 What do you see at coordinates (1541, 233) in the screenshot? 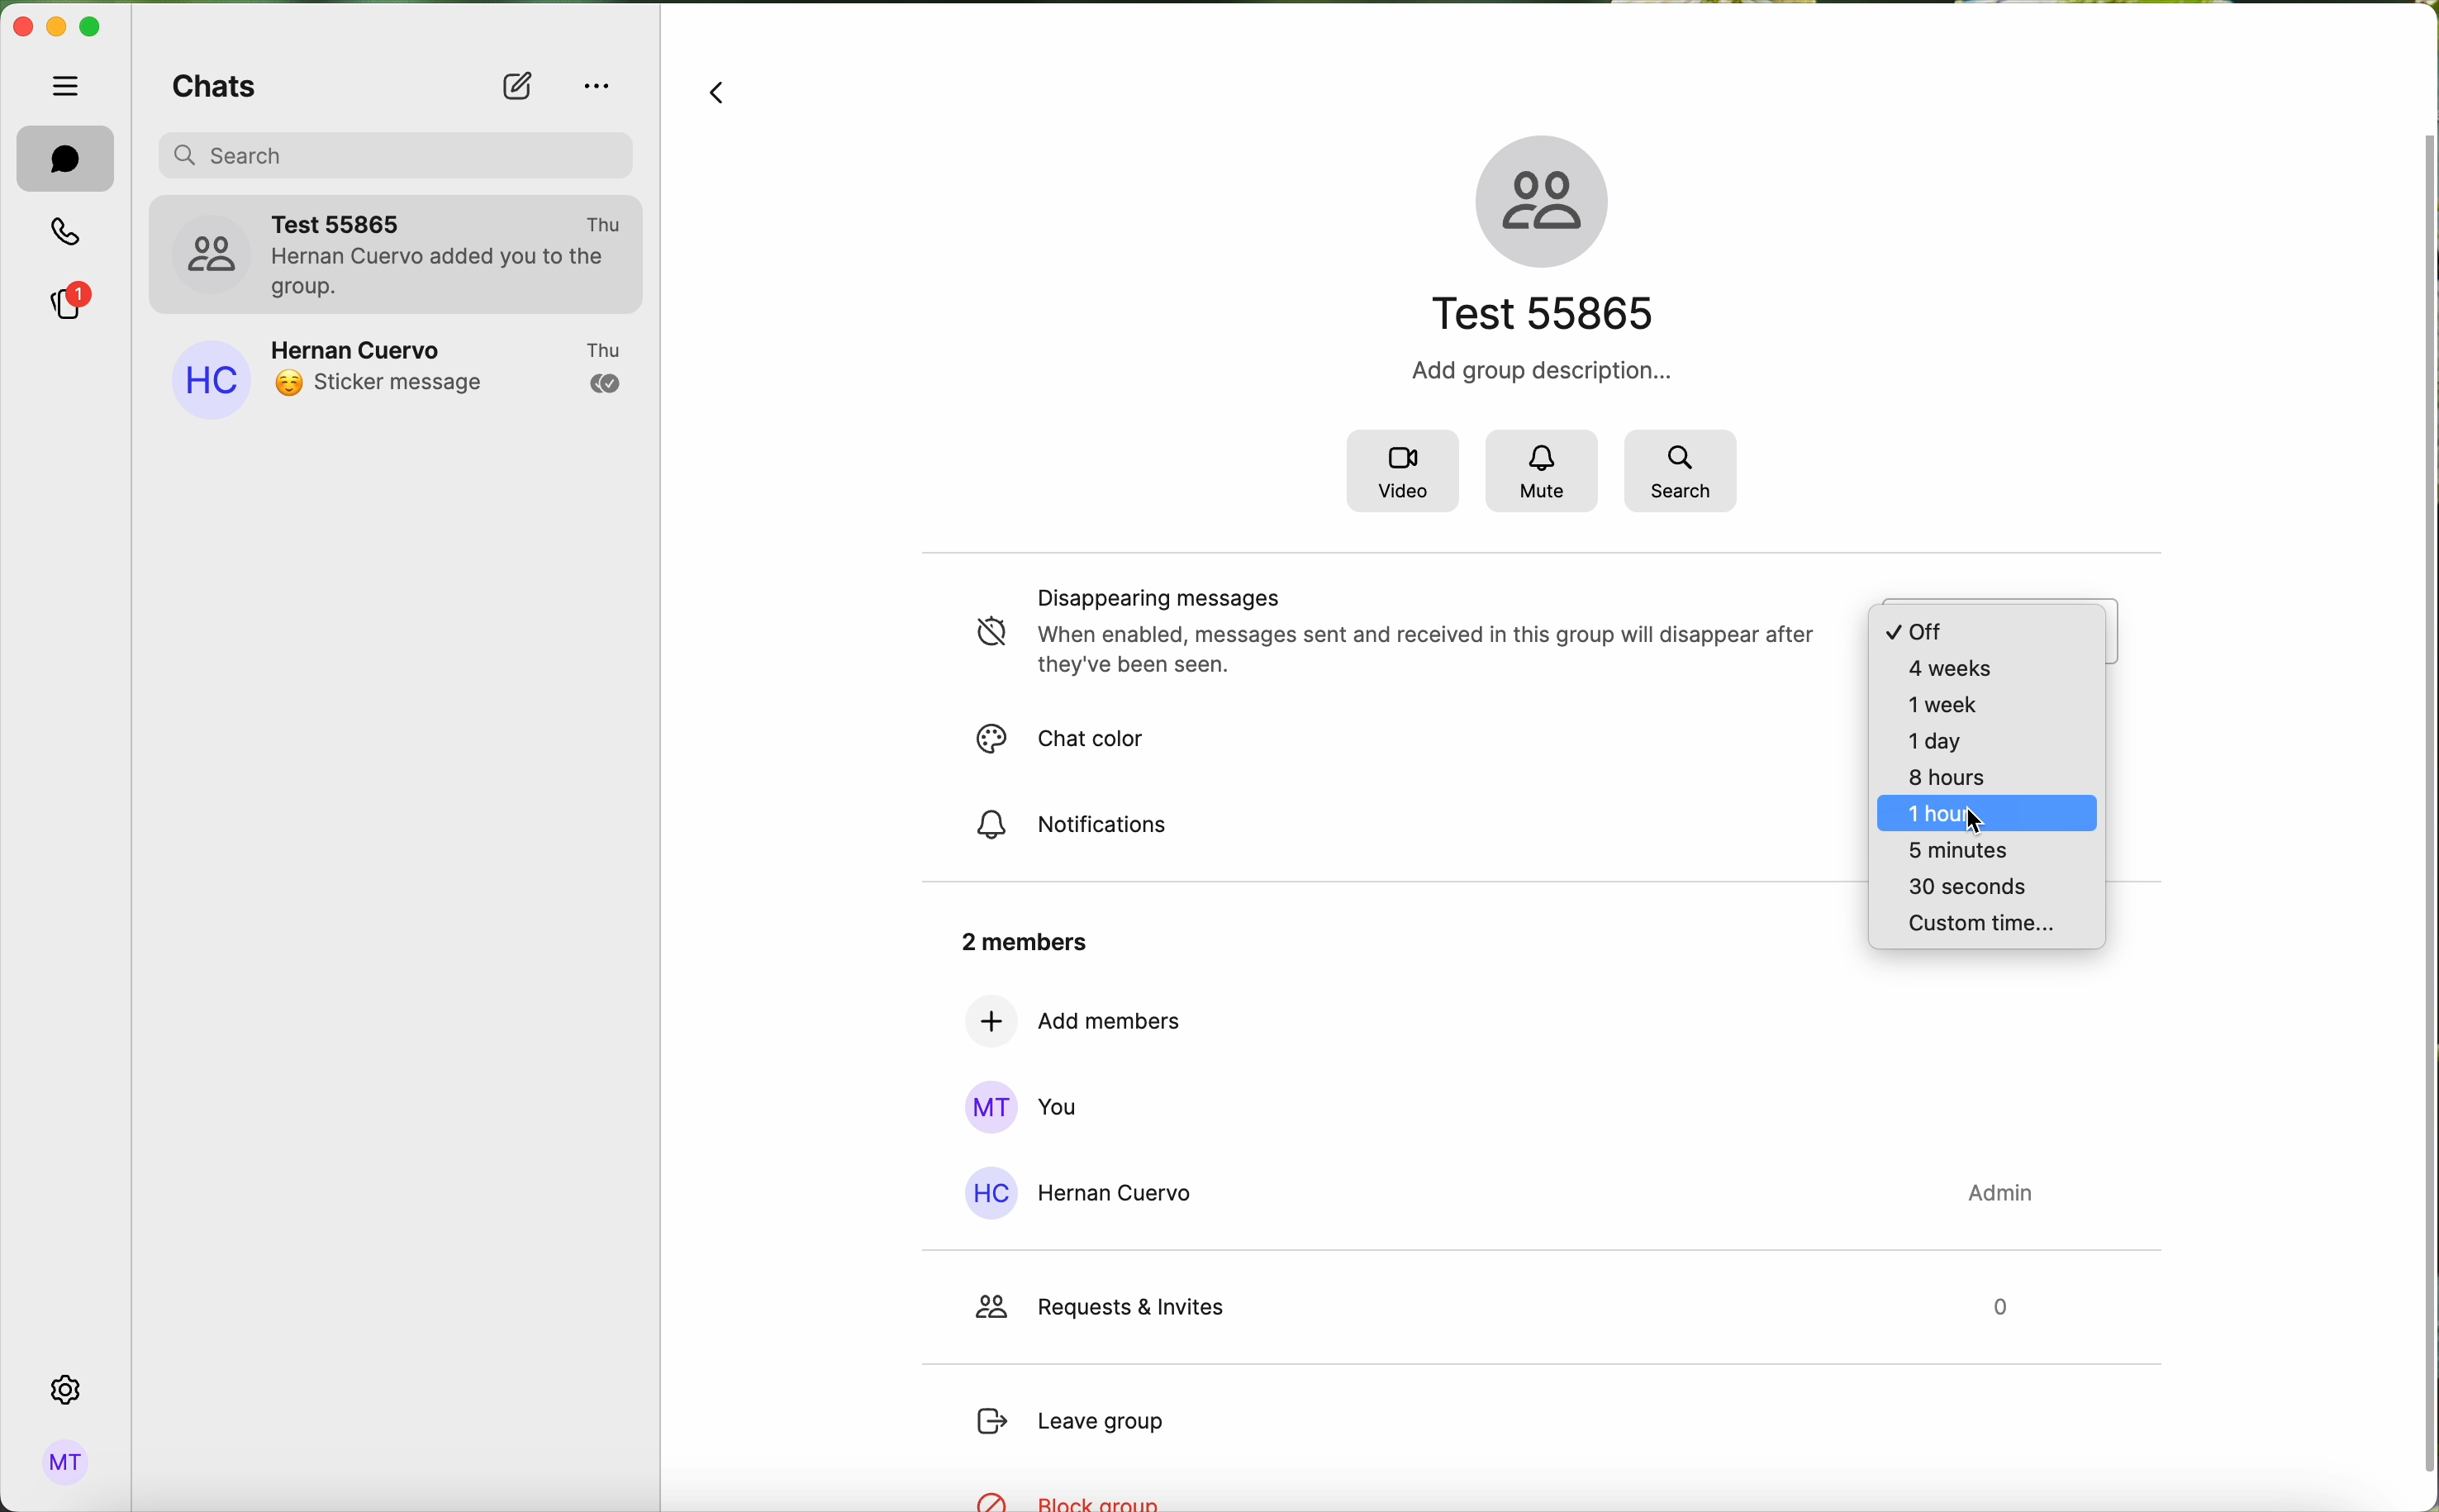
I see `name of the group and icon` at bounding box center [1541, 233].